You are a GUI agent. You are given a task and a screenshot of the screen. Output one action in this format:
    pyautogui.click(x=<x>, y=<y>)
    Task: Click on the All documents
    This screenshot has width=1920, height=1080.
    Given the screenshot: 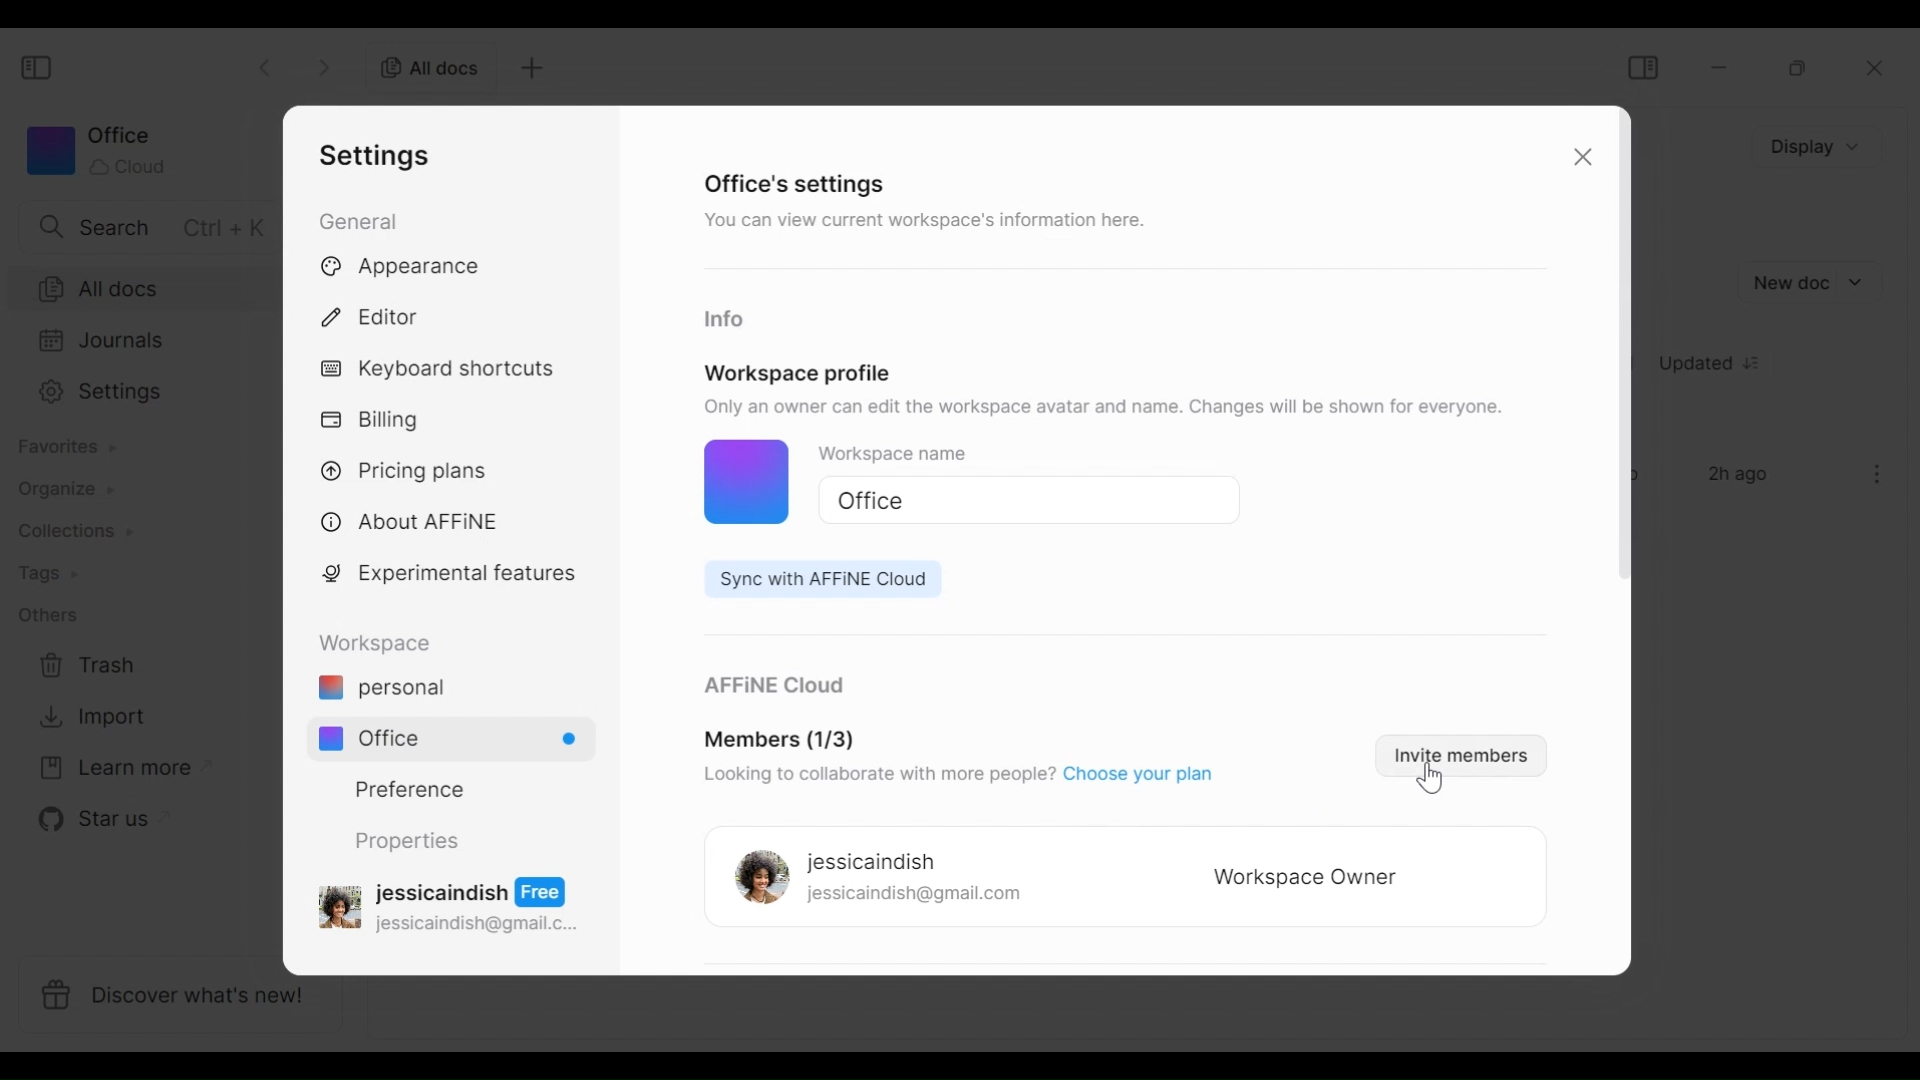 What is the action you would take?
    pyautogui.click(x=423, y=66)
    